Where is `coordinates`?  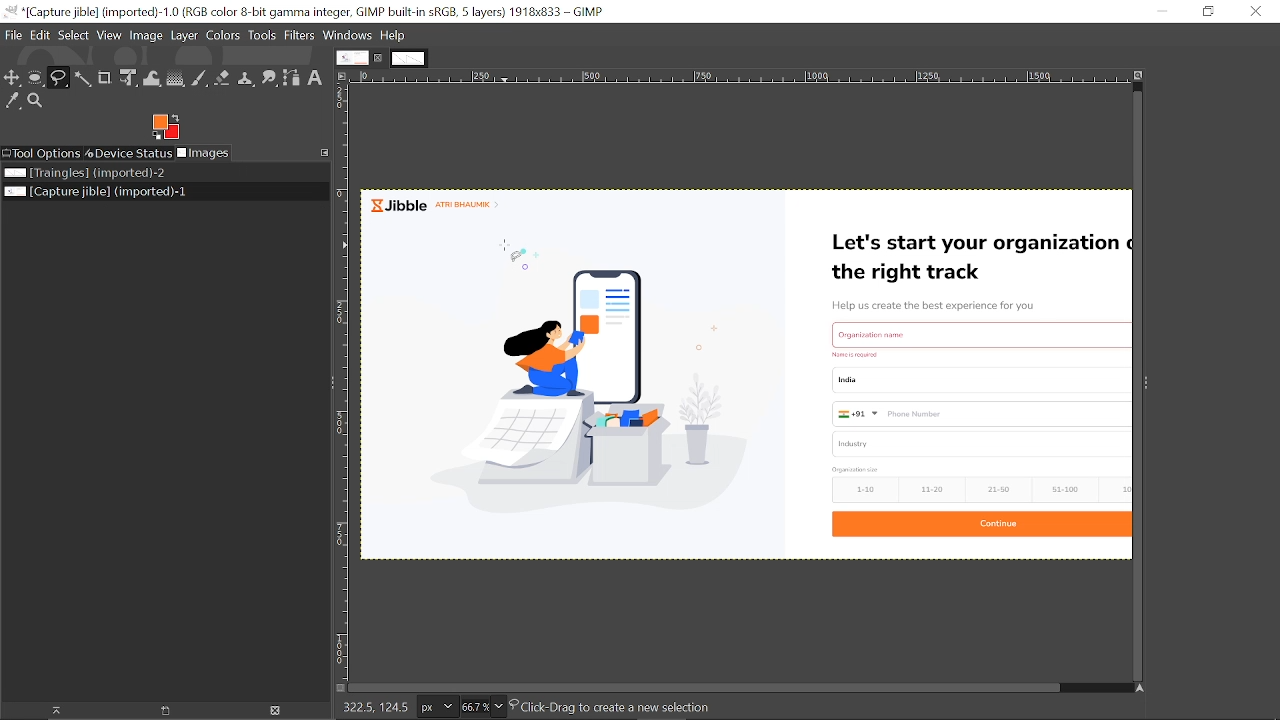
coordinates is located at coordinates (372, 708).